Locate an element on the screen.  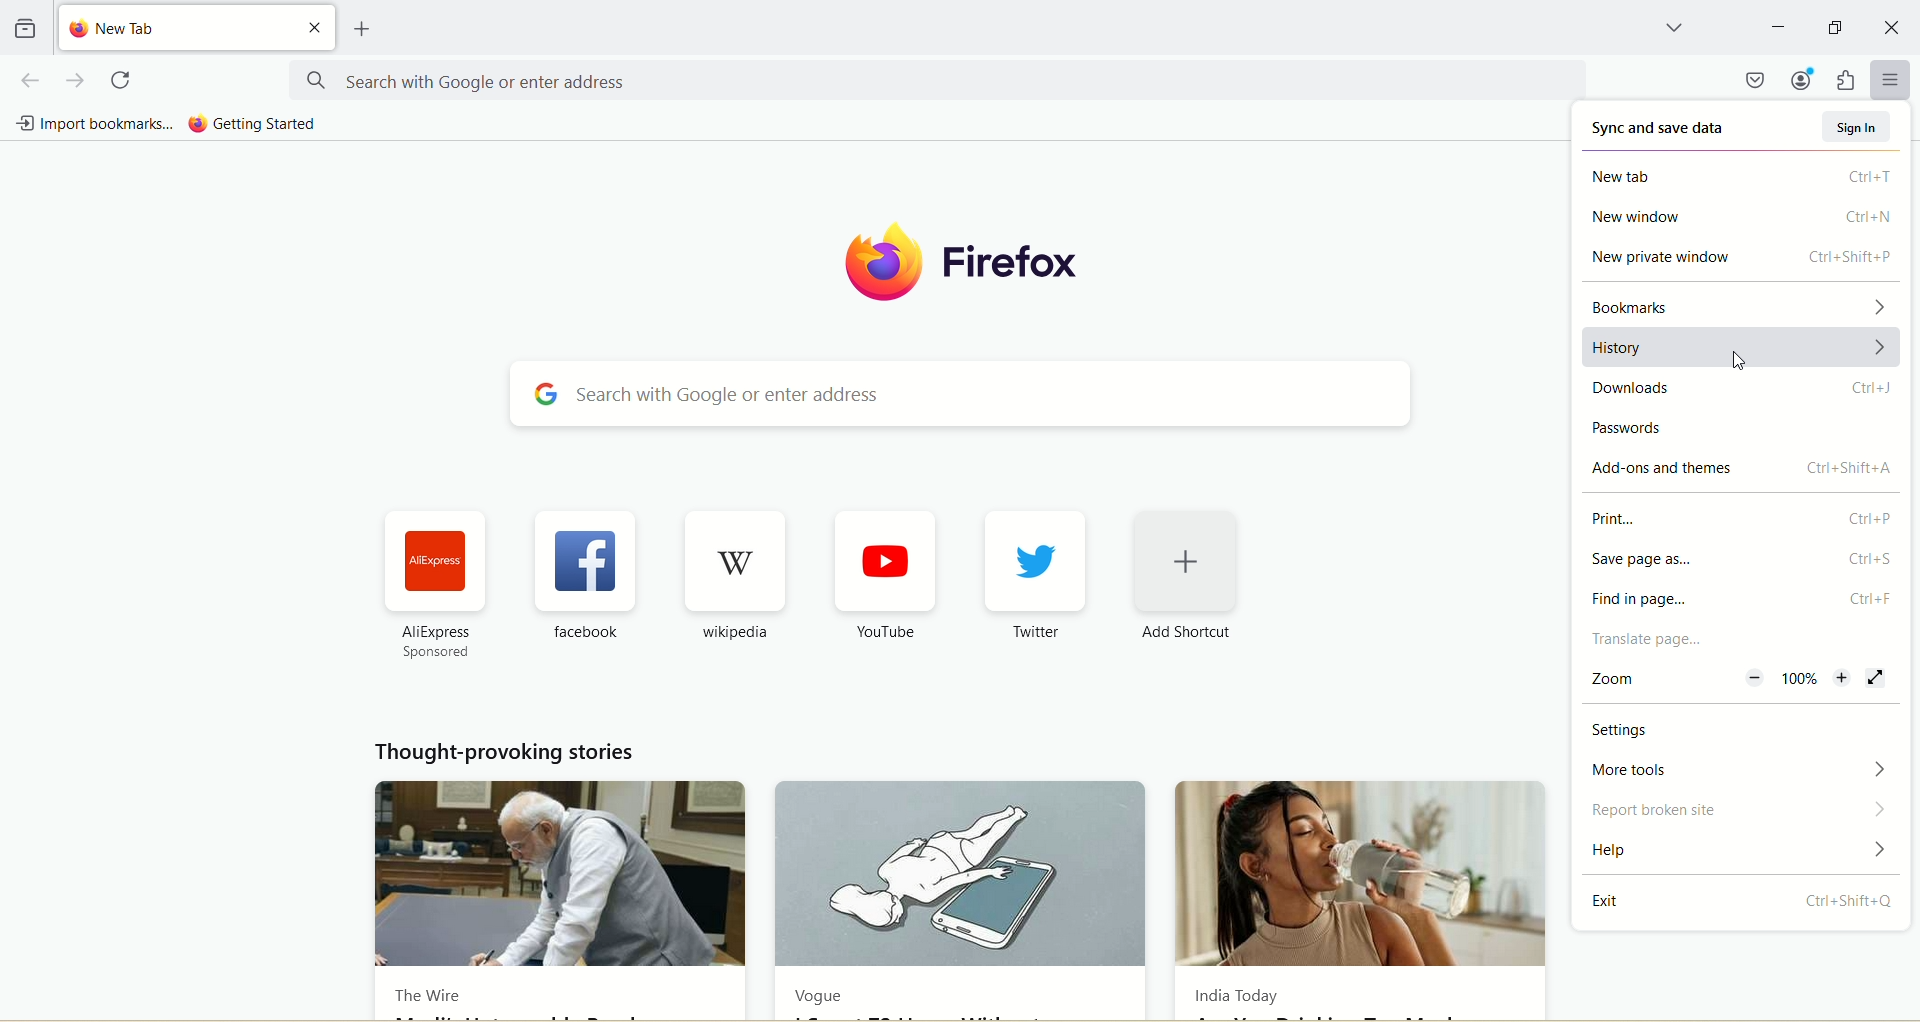
cursor is located at coordinates (1741, 362).